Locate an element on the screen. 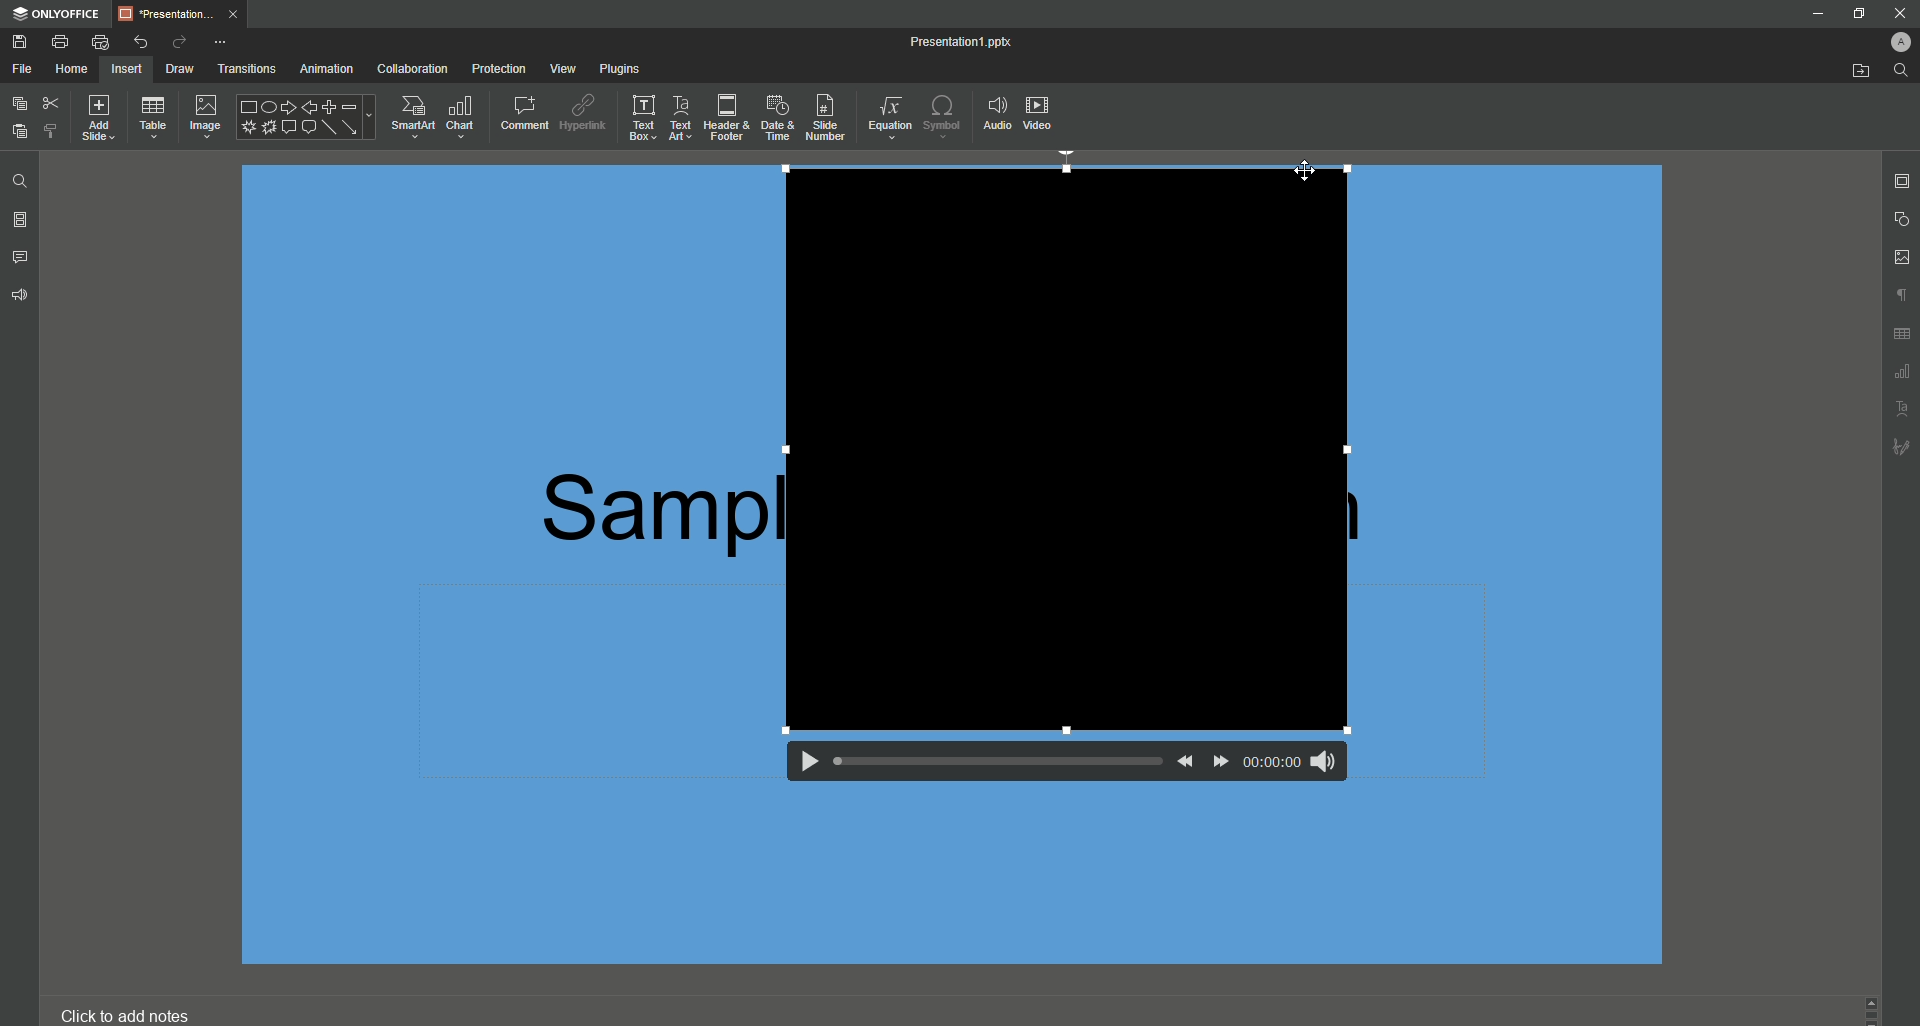 The image size is (1920, 1026). Minimize is located at coordinates (1817, 13).